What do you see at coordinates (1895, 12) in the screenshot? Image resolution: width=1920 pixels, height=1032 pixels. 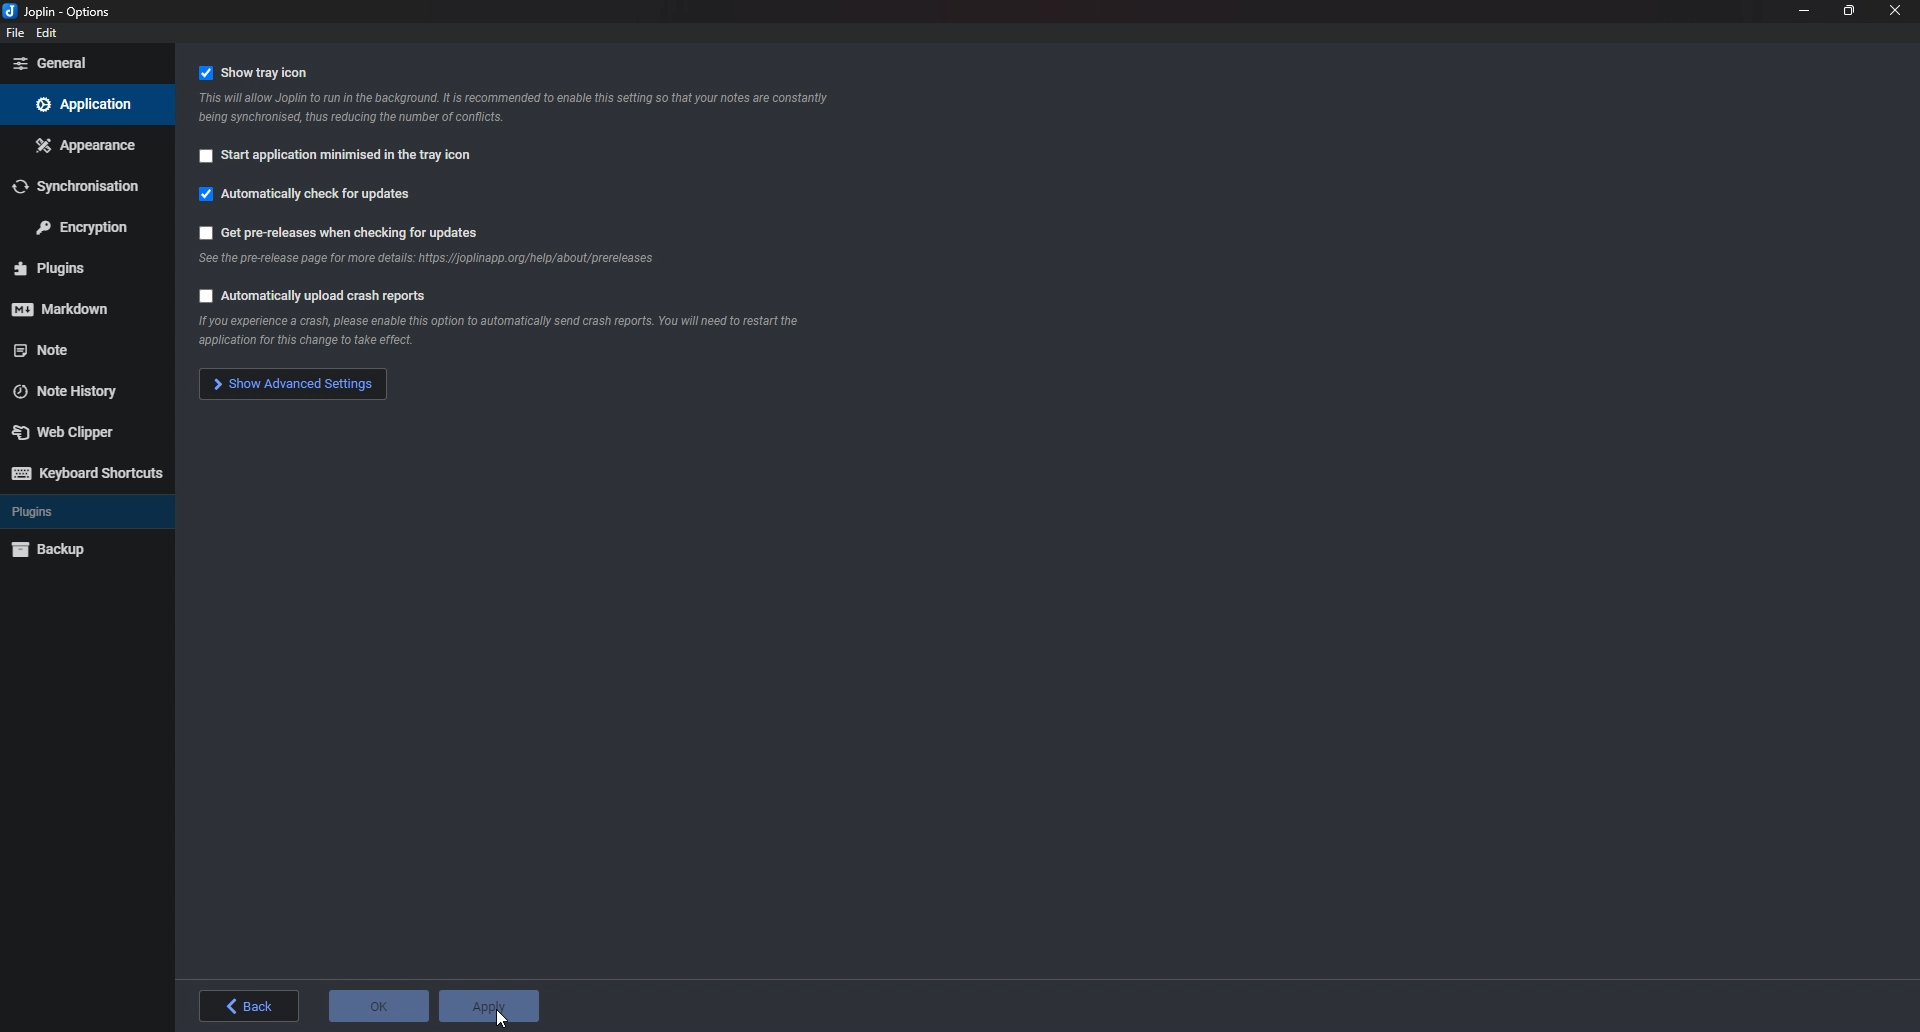 I see `close` at bounding box center [1895, 12].